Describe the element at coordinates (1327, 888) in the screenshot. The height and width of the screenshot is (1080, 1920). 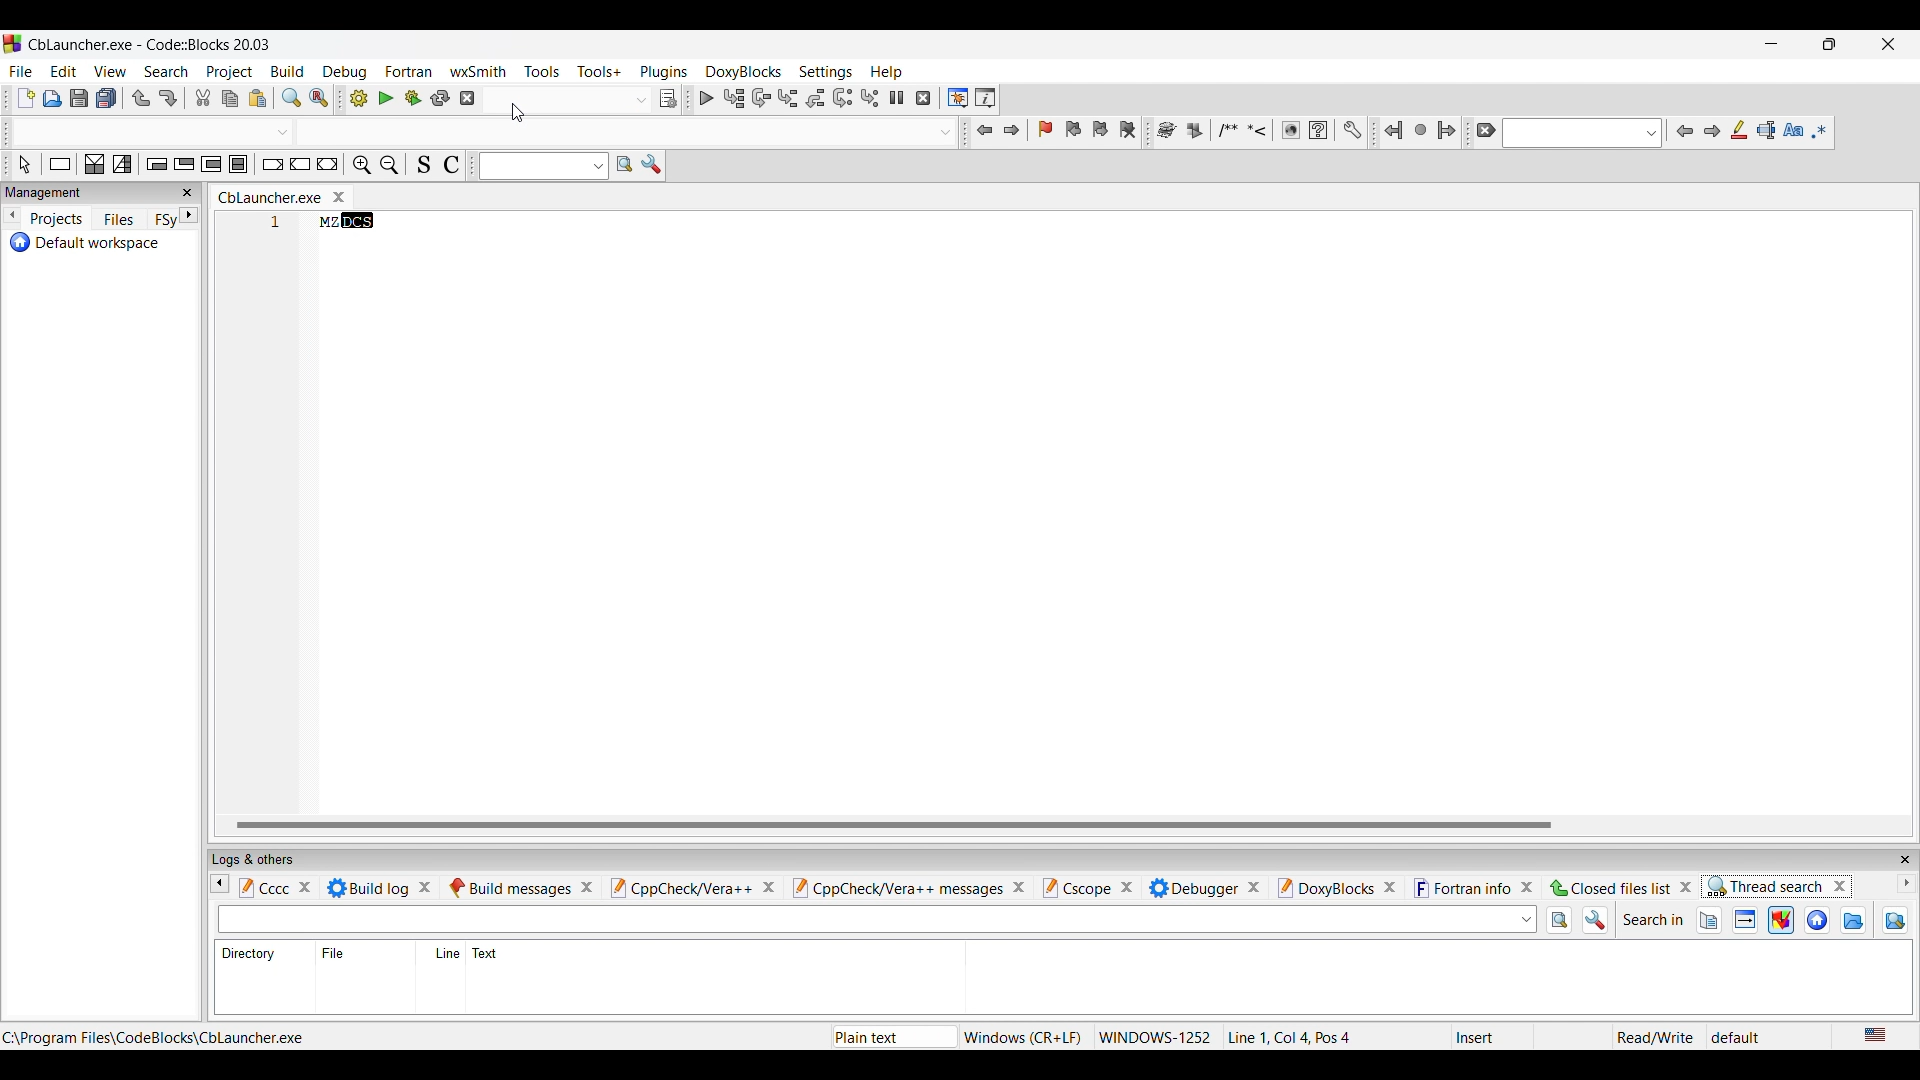
I see `DoxyBlocks` at that location.